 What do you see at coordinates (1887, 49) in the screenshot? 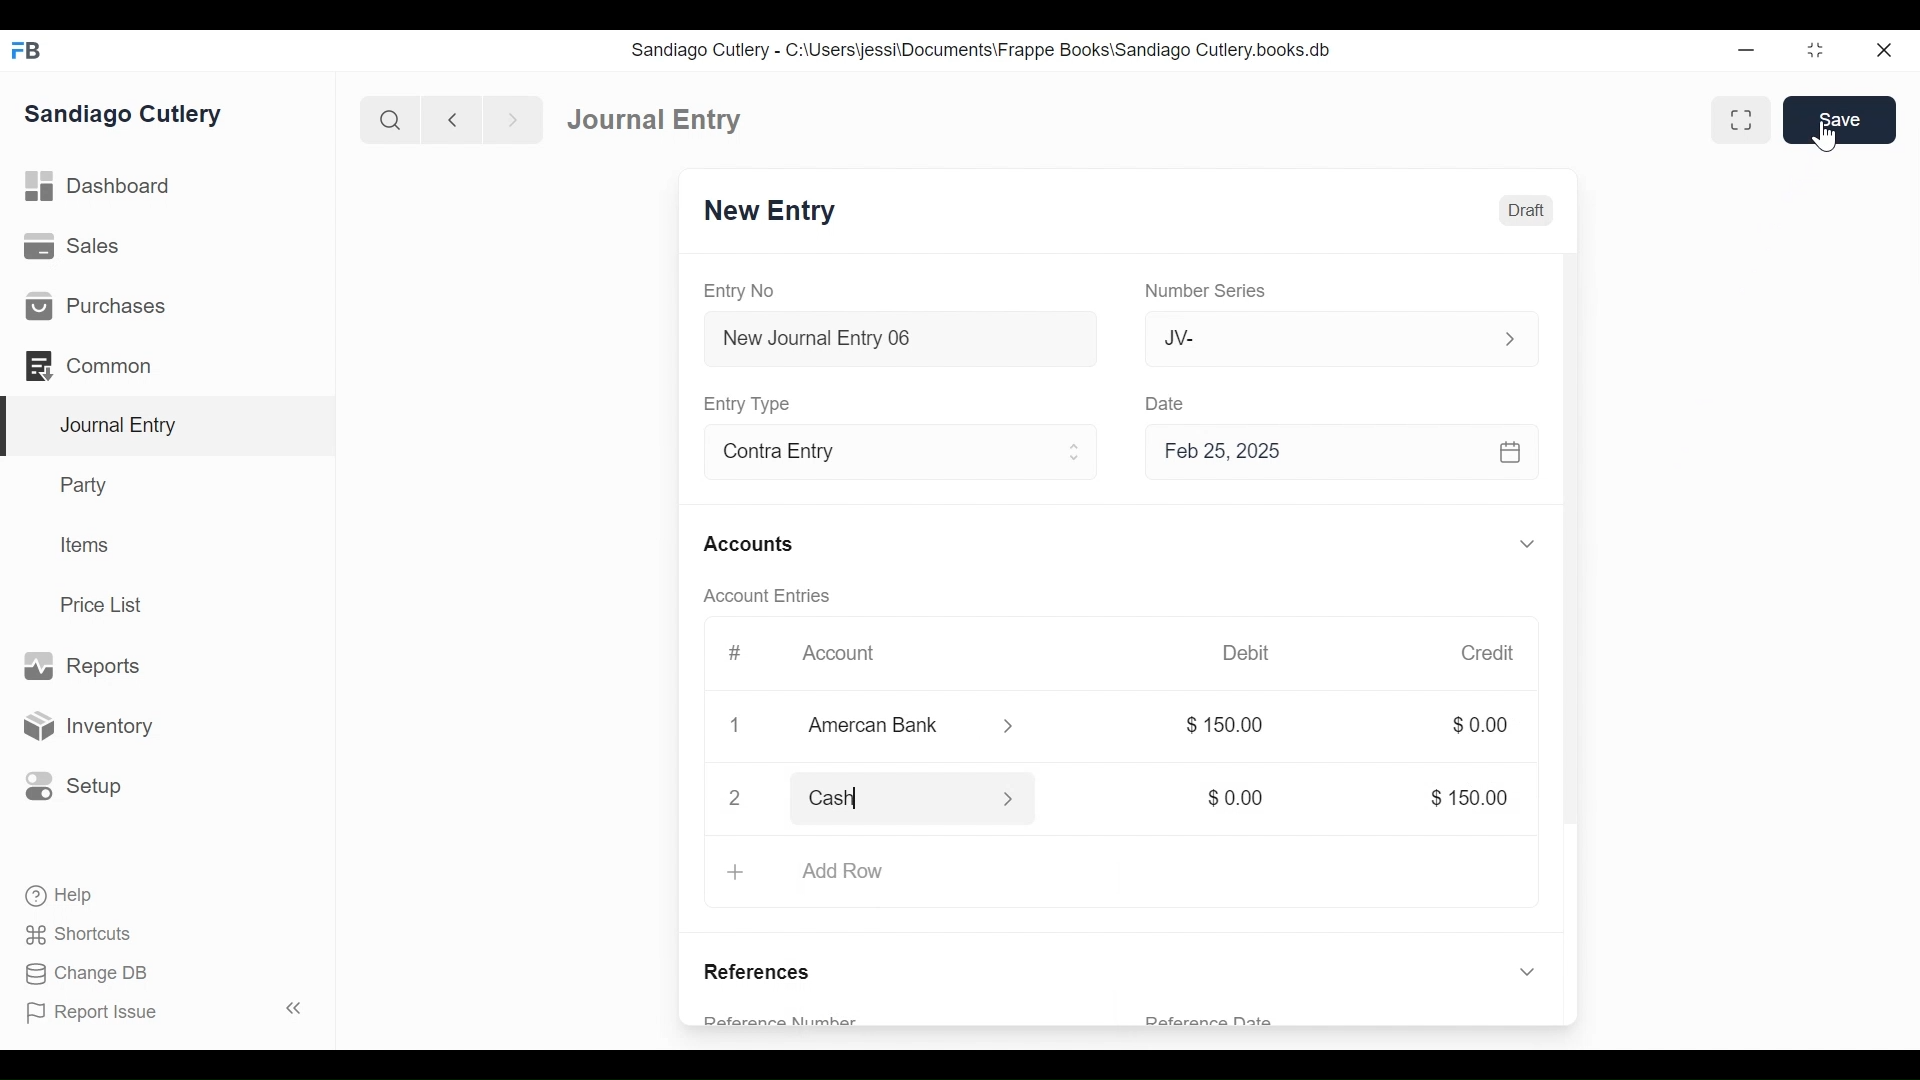
I see `Close` at bounding box center [1887, 49].